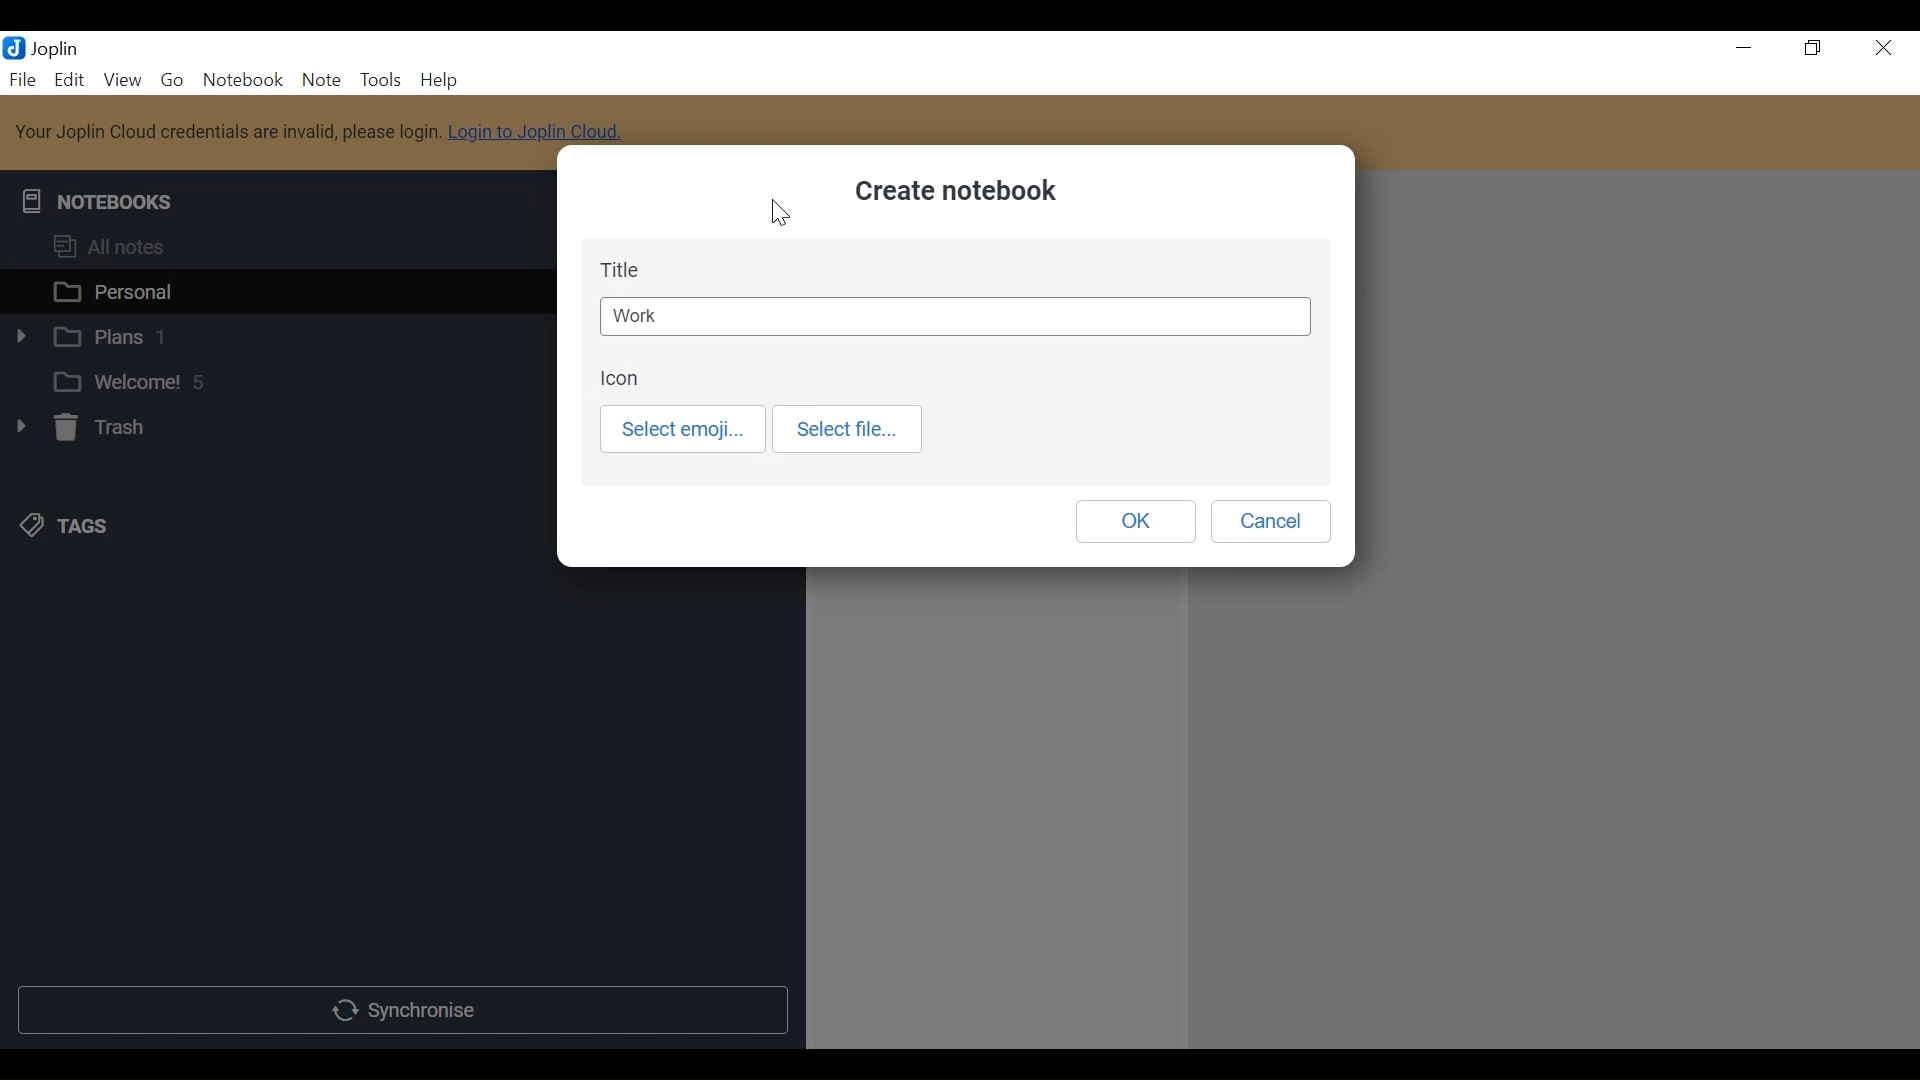  I want to click on OK, so click(1133, 520).